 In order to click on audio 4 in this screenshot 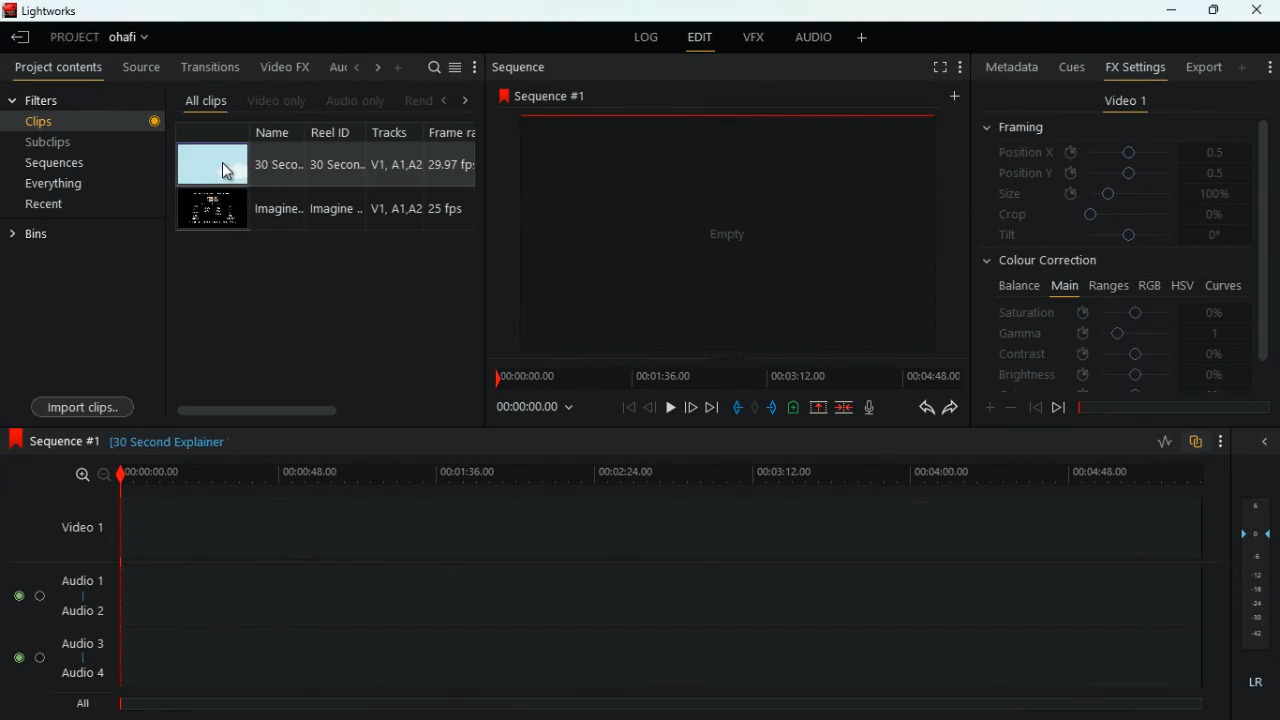, I will do `click(79, 672)`.